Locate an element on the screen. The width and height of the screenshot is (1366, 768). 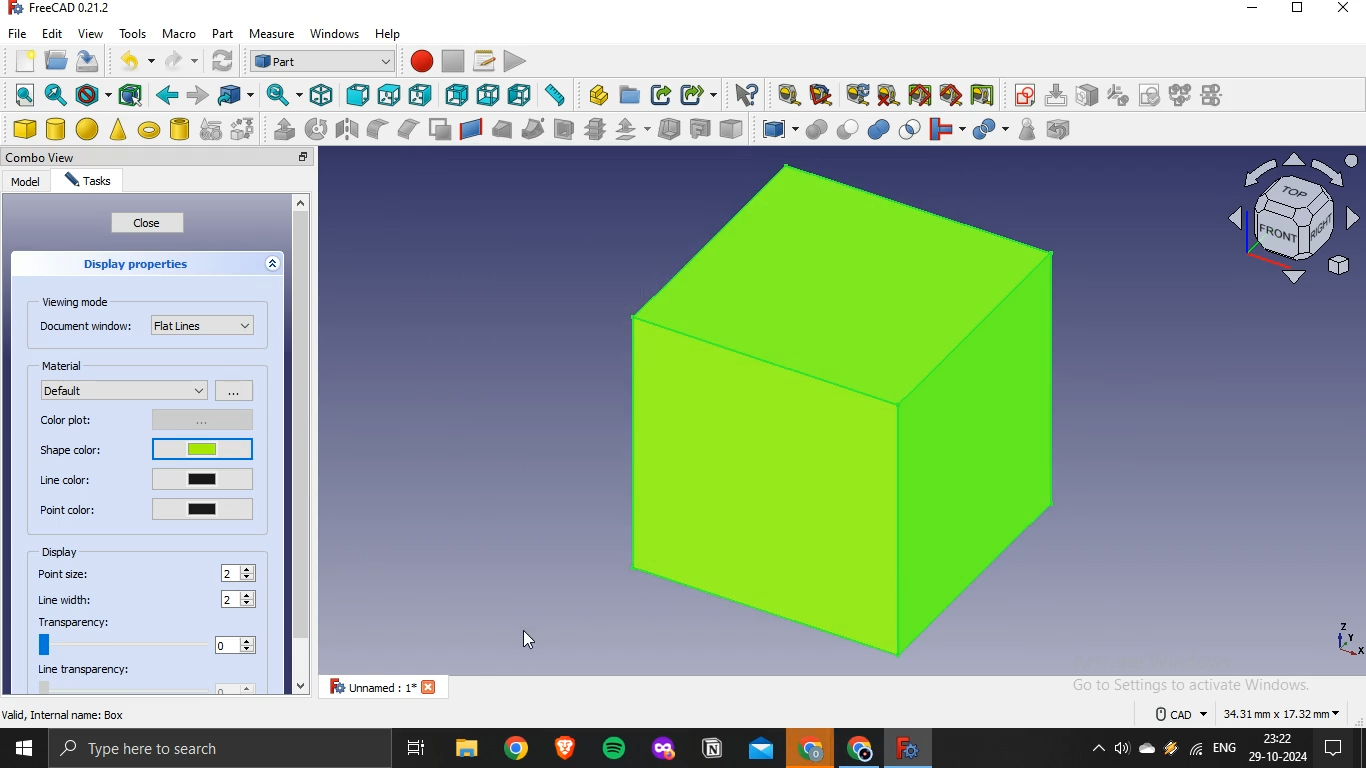
section is located at coordinates (563, 129).